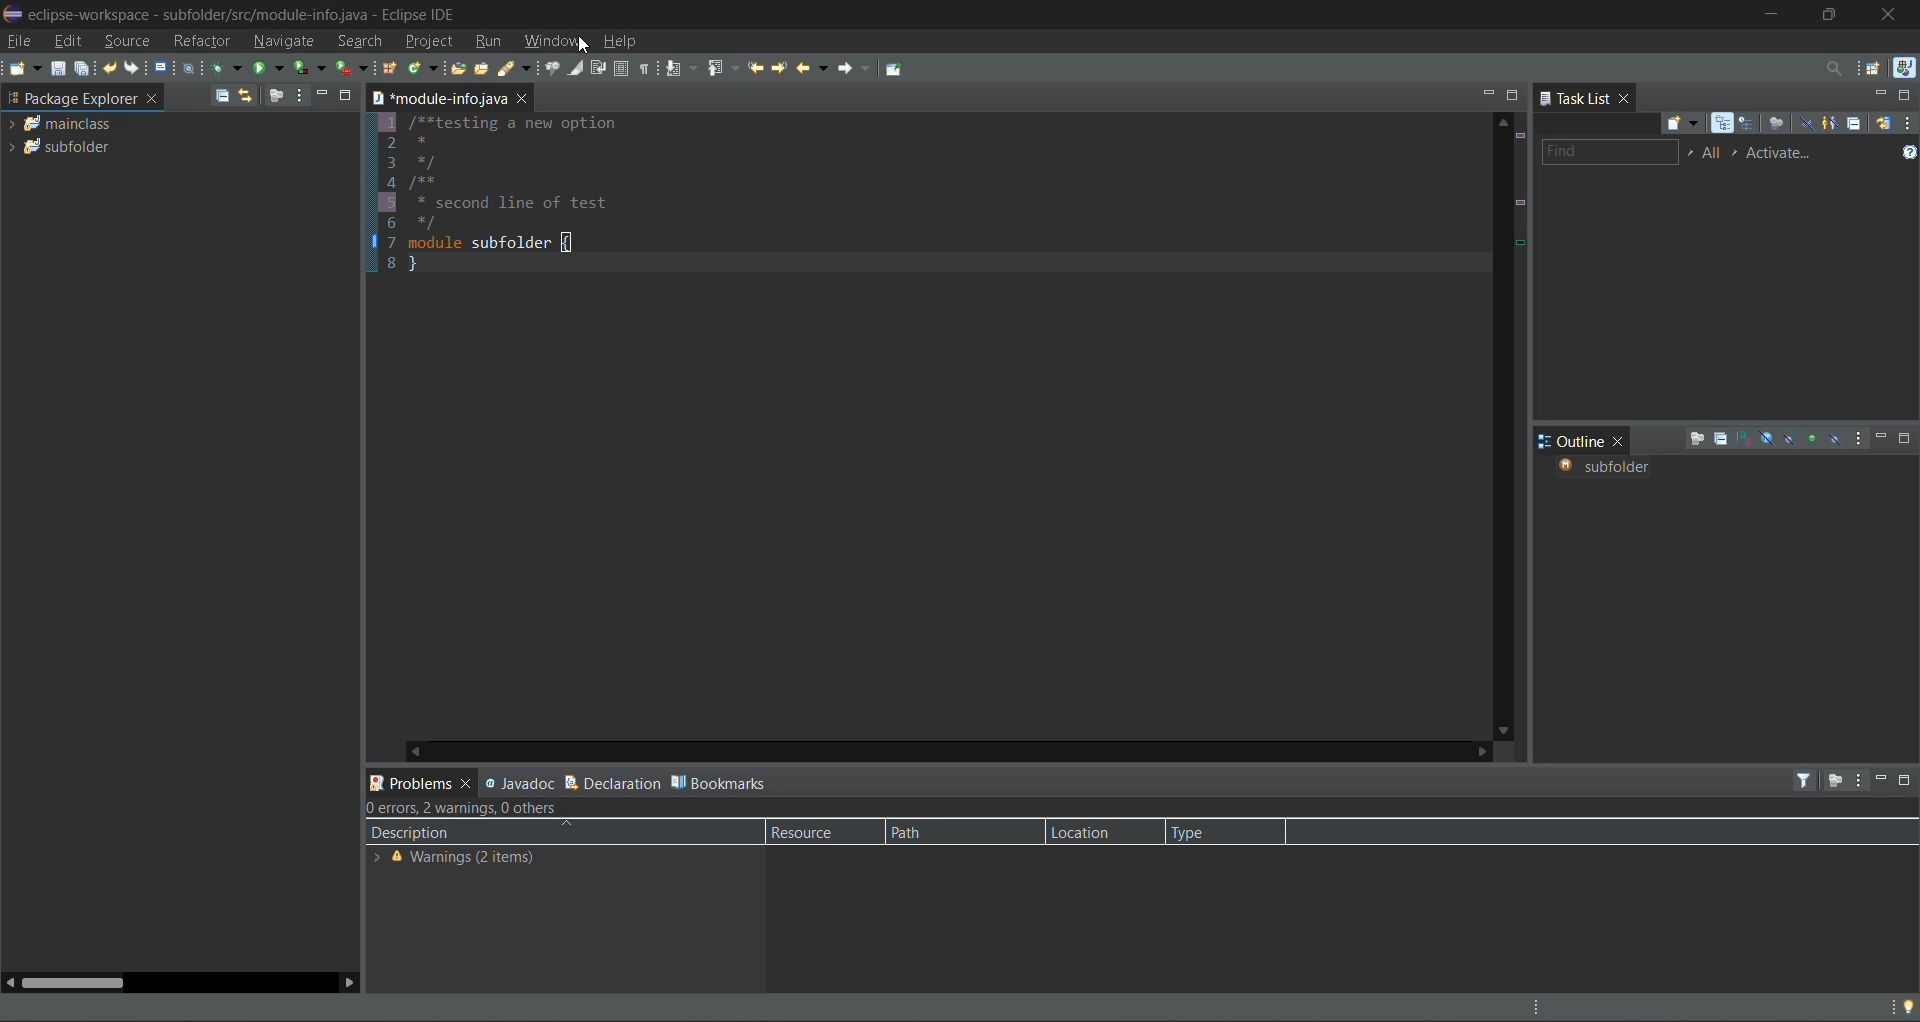  Describe the element at coordinates (1861, 781) in the screenshot. I see `view menu` at that location.